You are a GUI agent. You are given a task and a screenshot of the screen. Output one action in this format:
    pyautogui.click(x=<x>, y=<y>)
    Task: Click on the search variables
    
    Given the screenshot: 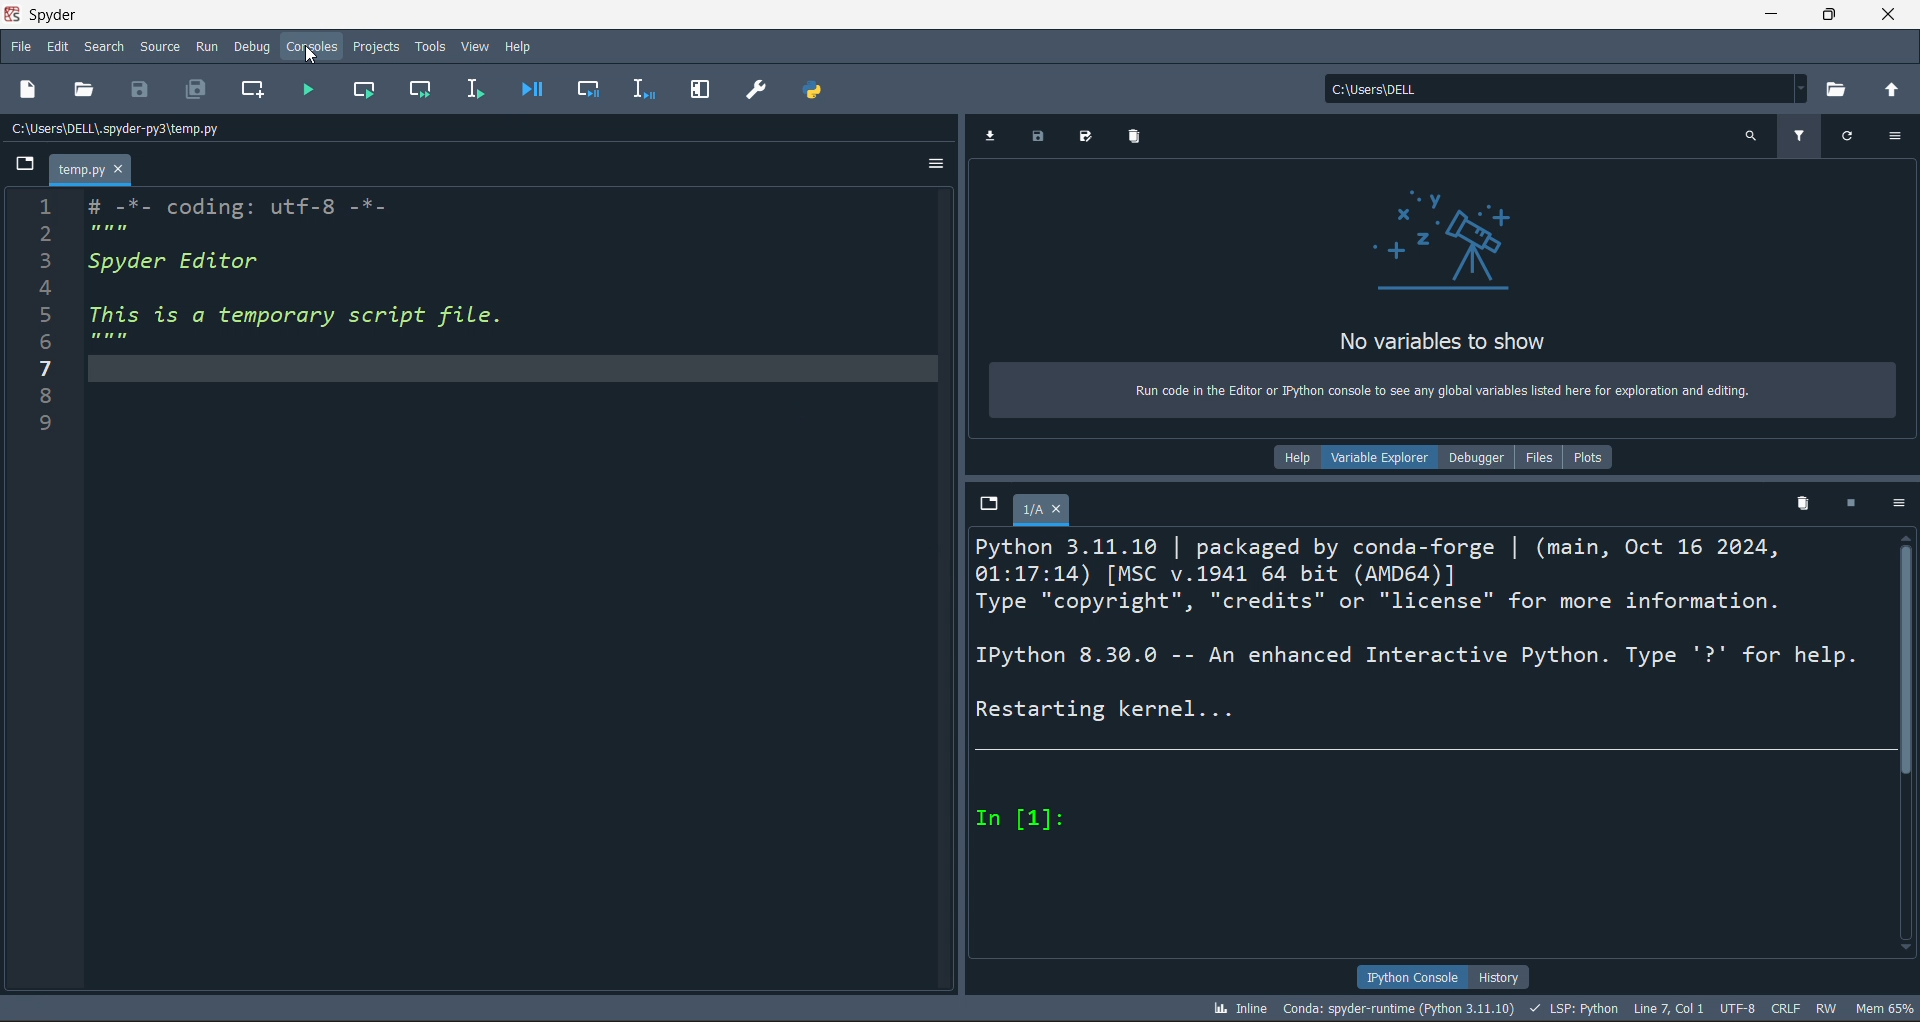 What is the action you would take?
    pyautogui.click(x=1753, y=138)
    